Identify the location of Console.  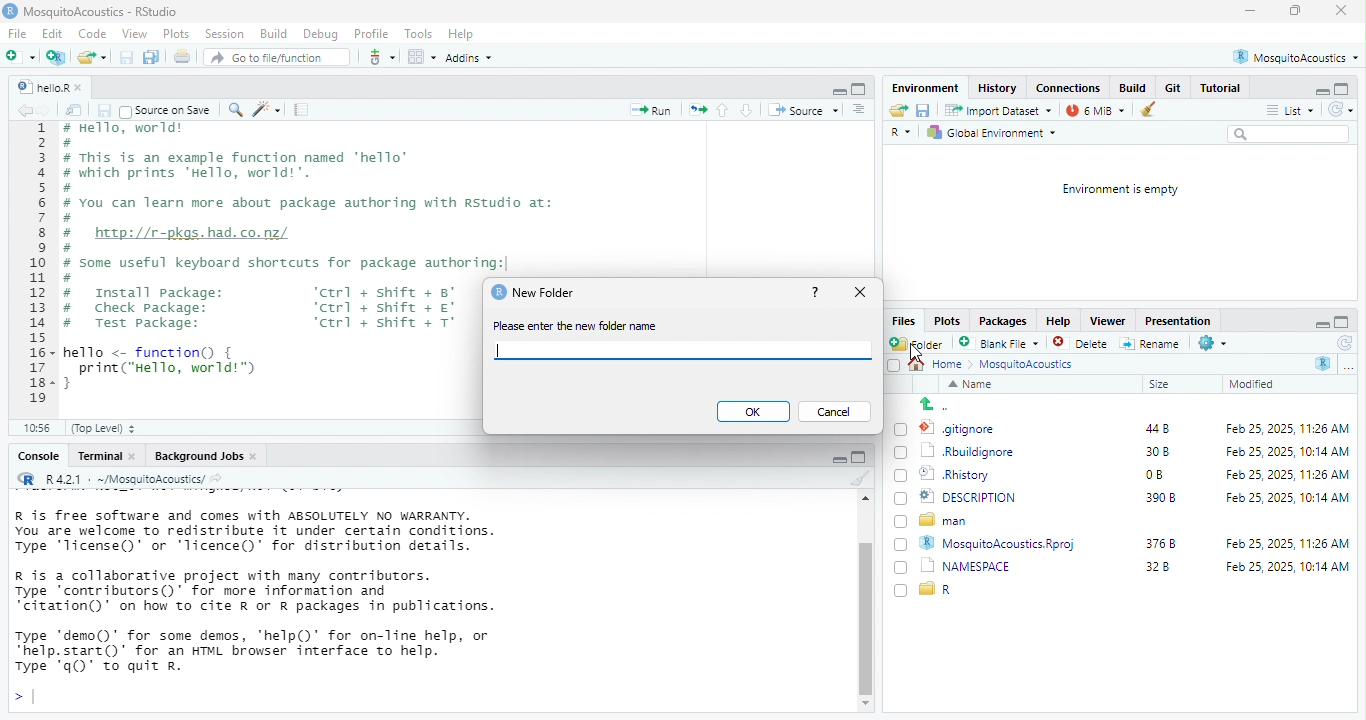
(36, 458).